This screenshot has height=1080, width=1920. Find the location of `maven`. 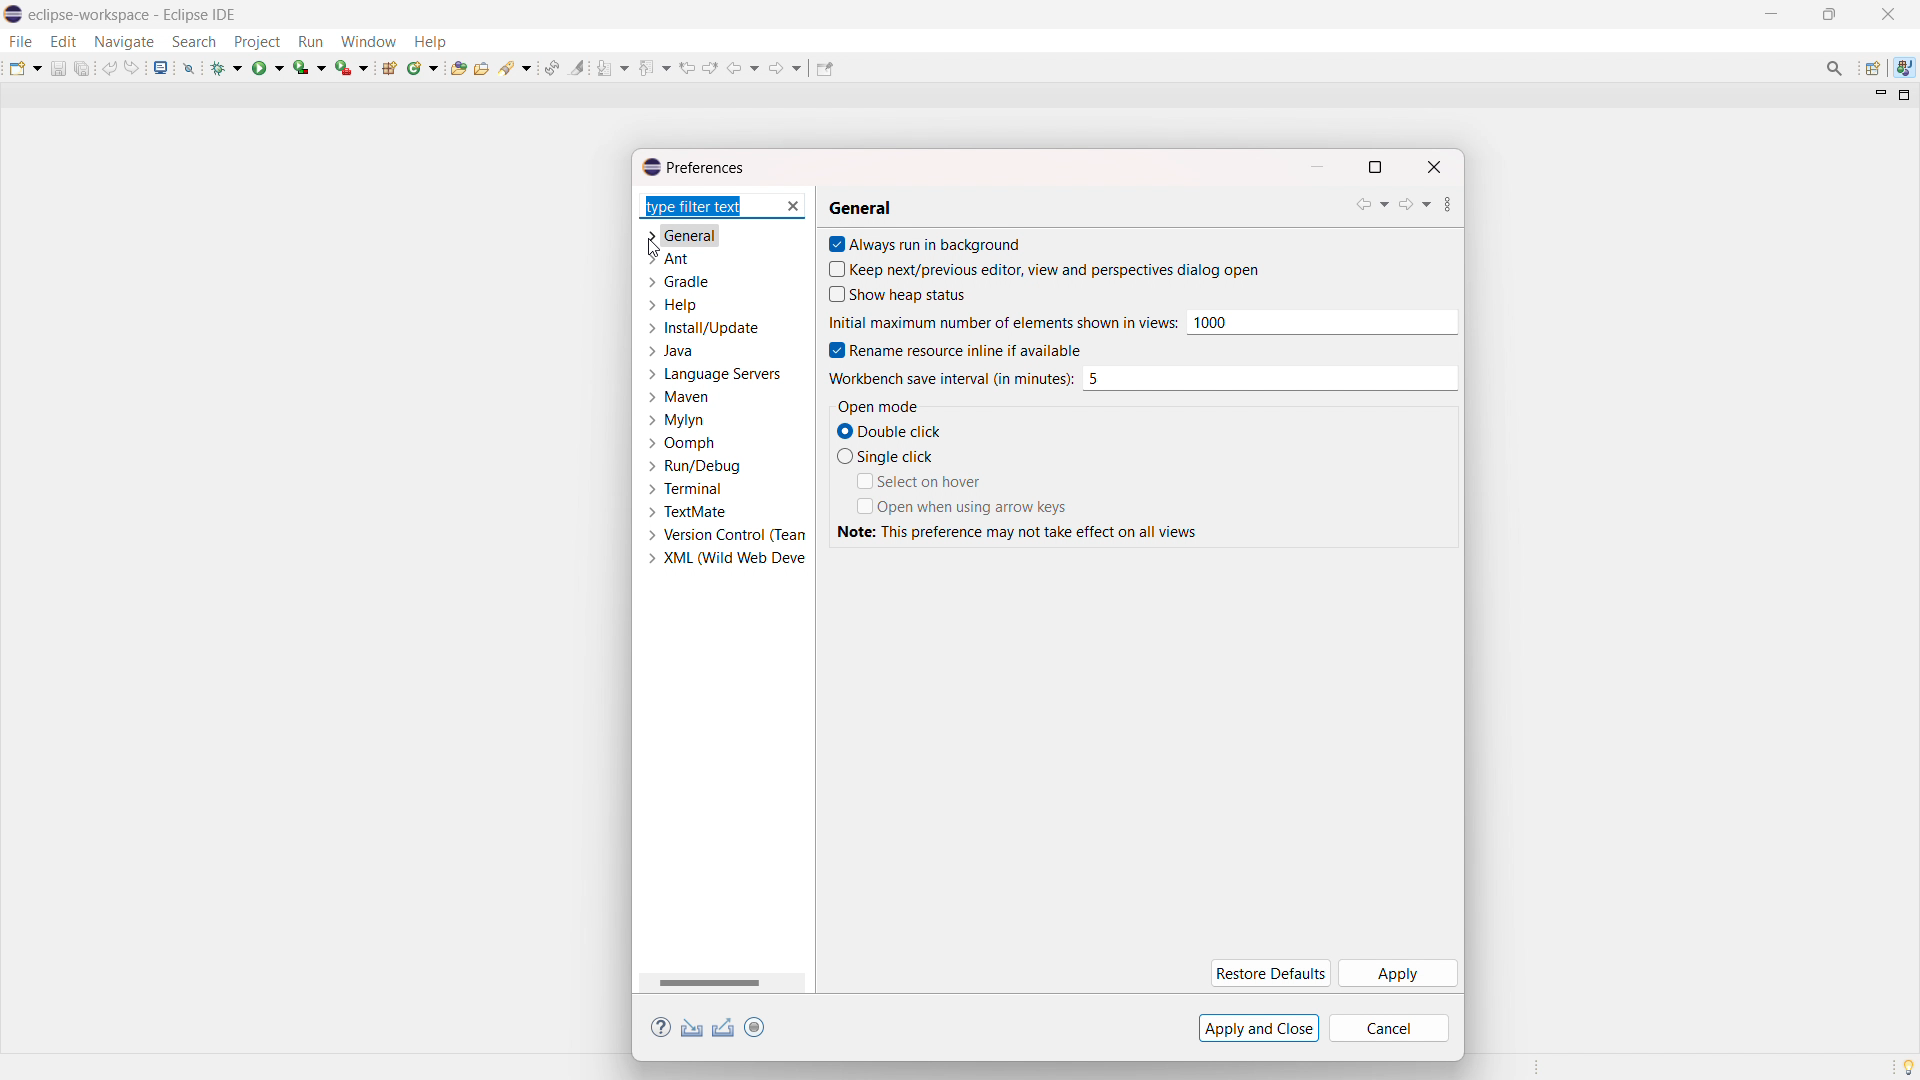

maven is located at coordinates (678, 397).